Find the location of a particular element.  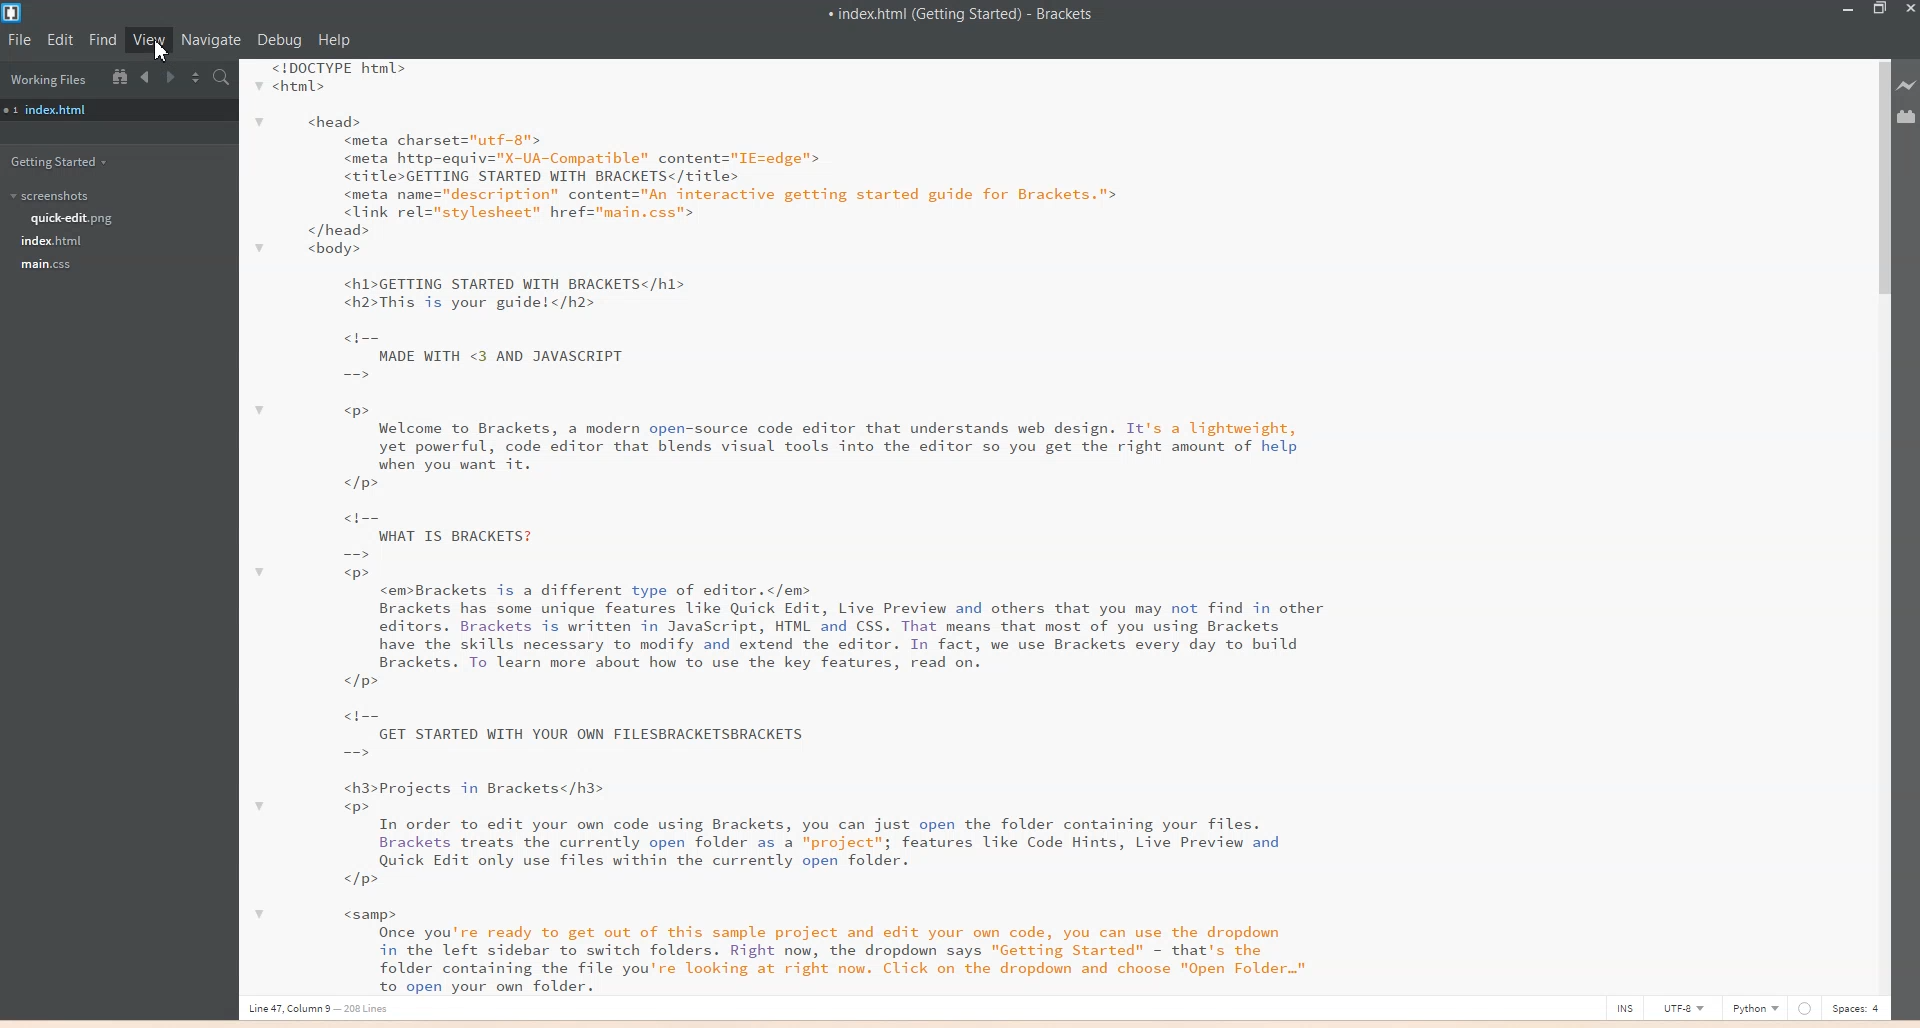

Vertical Scroll bar is located at coordinates (1882, 522).